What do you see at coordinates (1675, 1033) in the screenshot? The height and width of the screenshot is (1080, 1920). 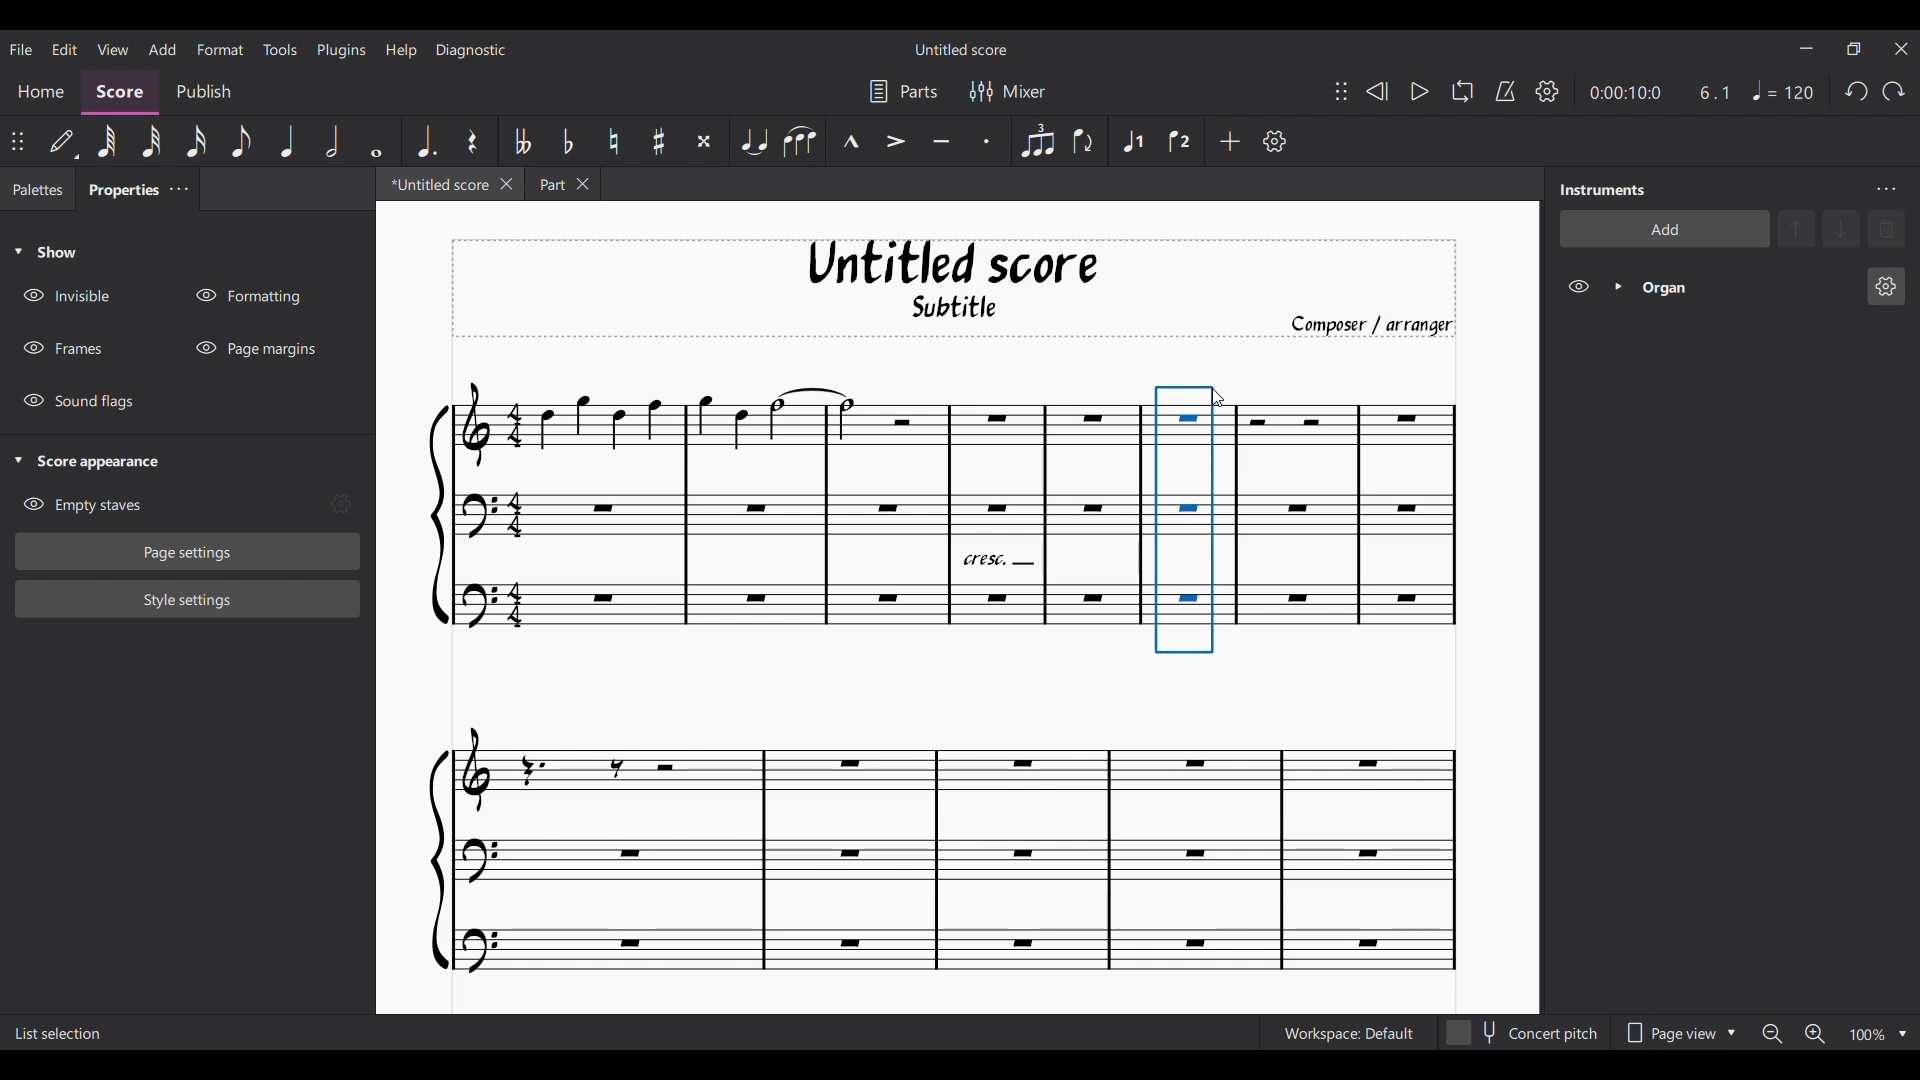 I see `Page view options` at bounding box center [1675, 1033].